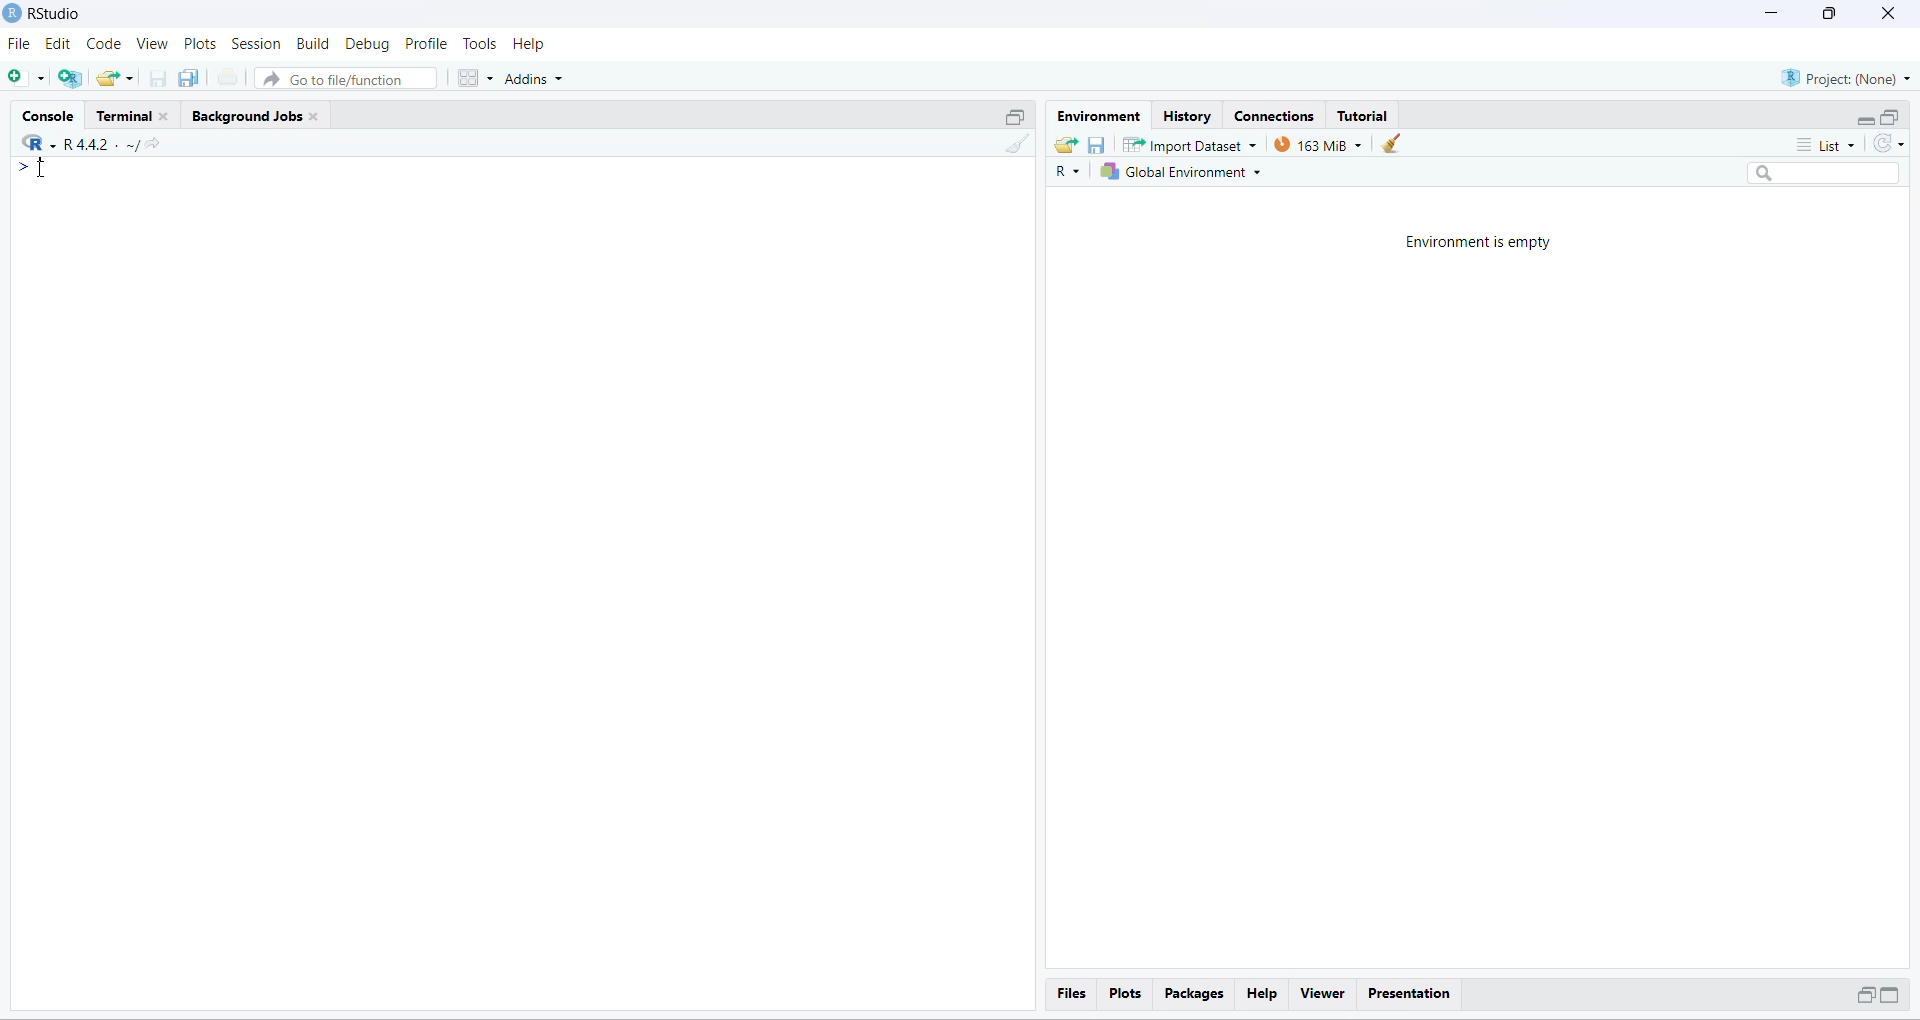 The height and width of the screenshot is (1020, 1920). I want to click on minimize, so click(1767, 13).